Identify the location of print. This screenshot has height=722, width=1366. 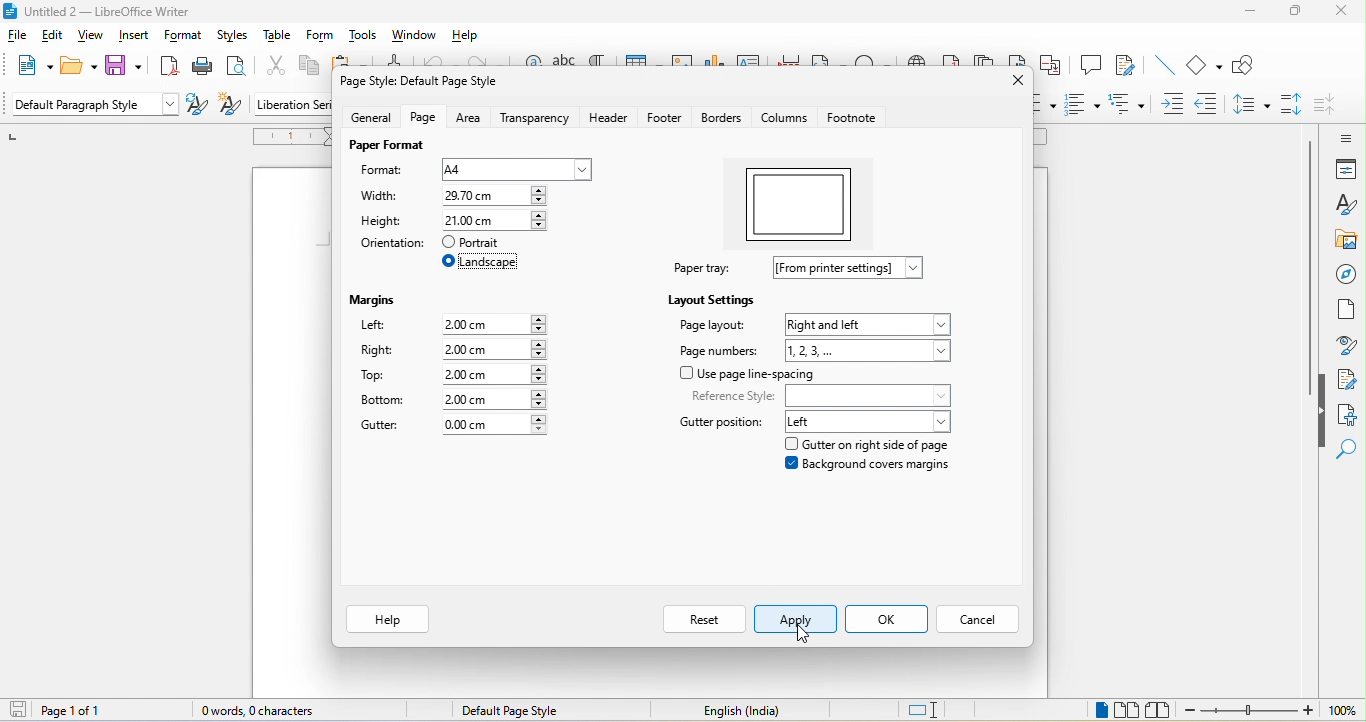
(205, 67).